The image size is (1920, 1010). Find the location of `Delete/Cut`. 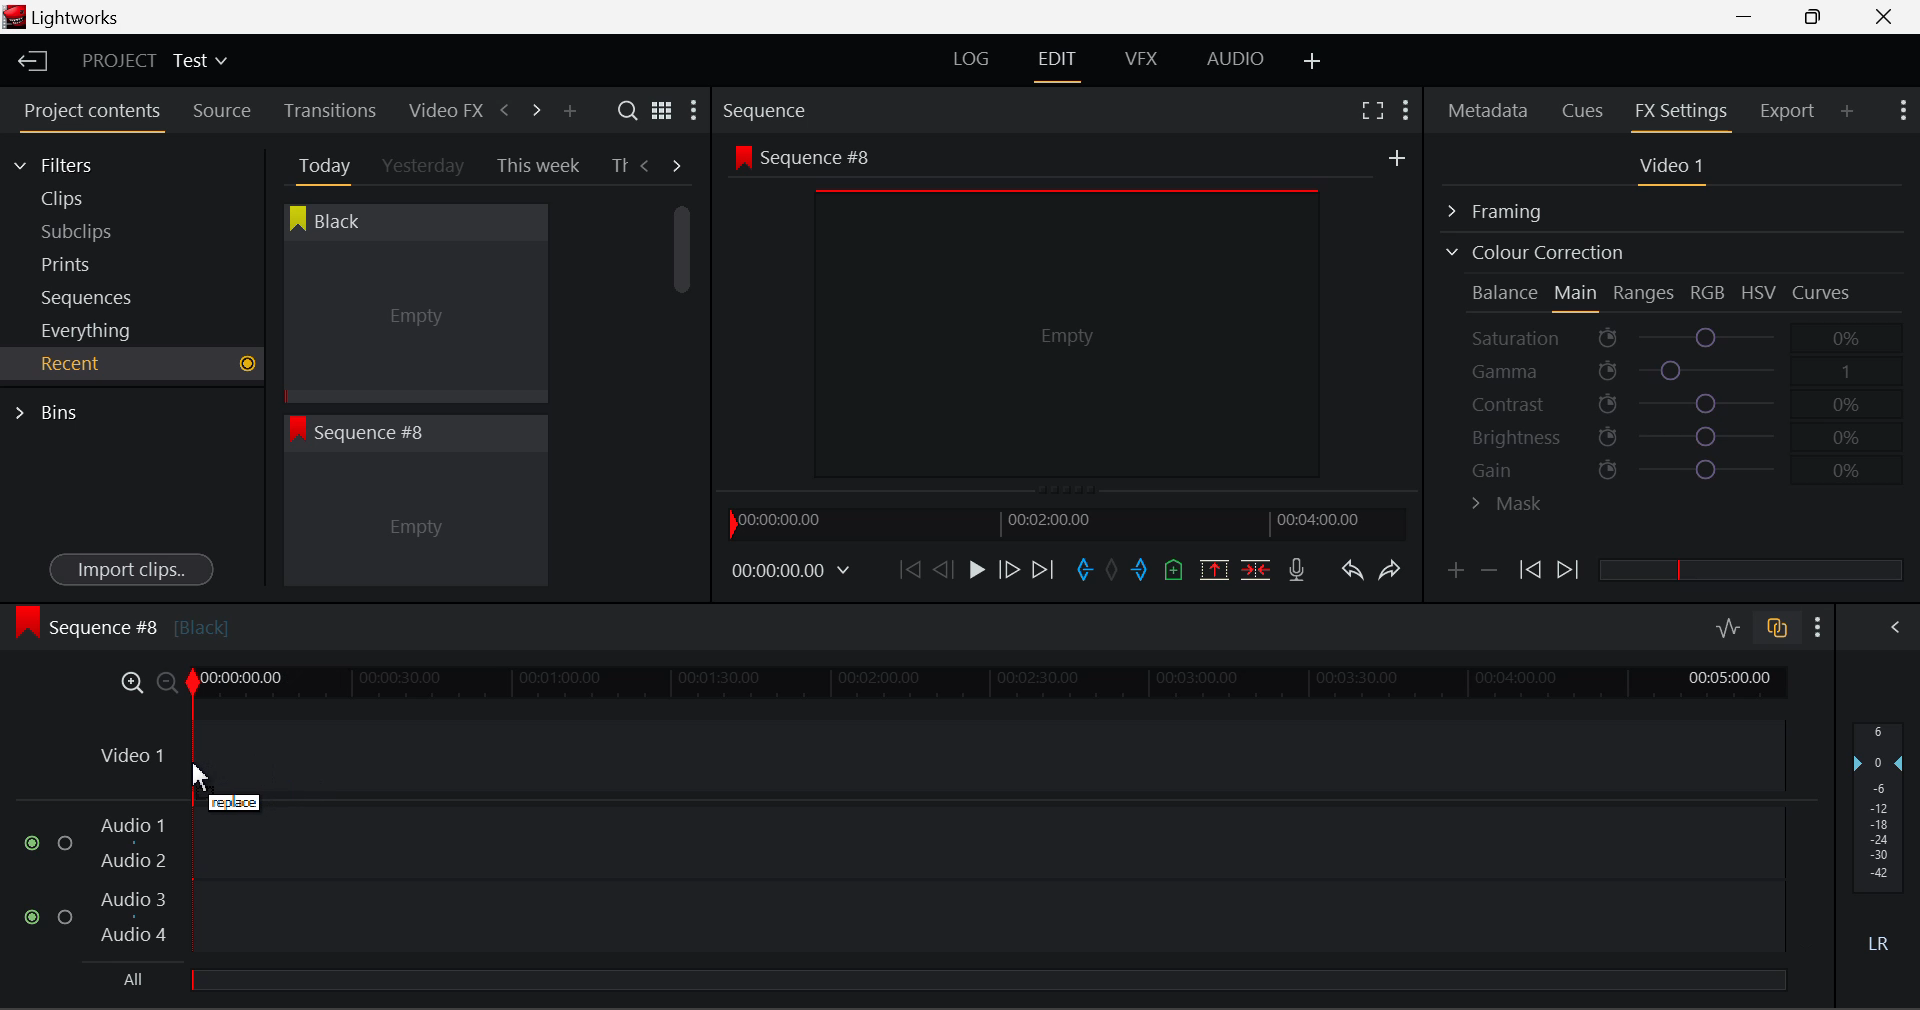

Delete/Cut is located at coordinates (1256, 569).